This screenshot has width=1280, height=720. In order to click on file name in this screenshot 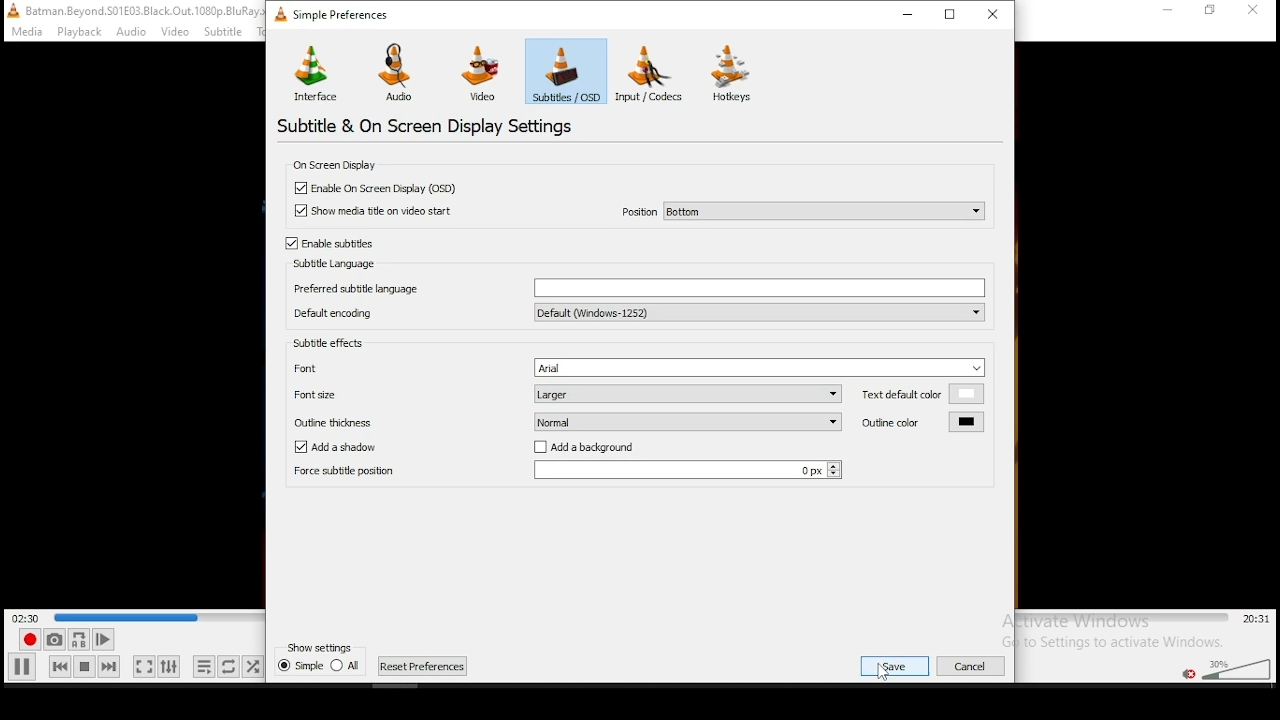, I will do `click(146, 10)`.